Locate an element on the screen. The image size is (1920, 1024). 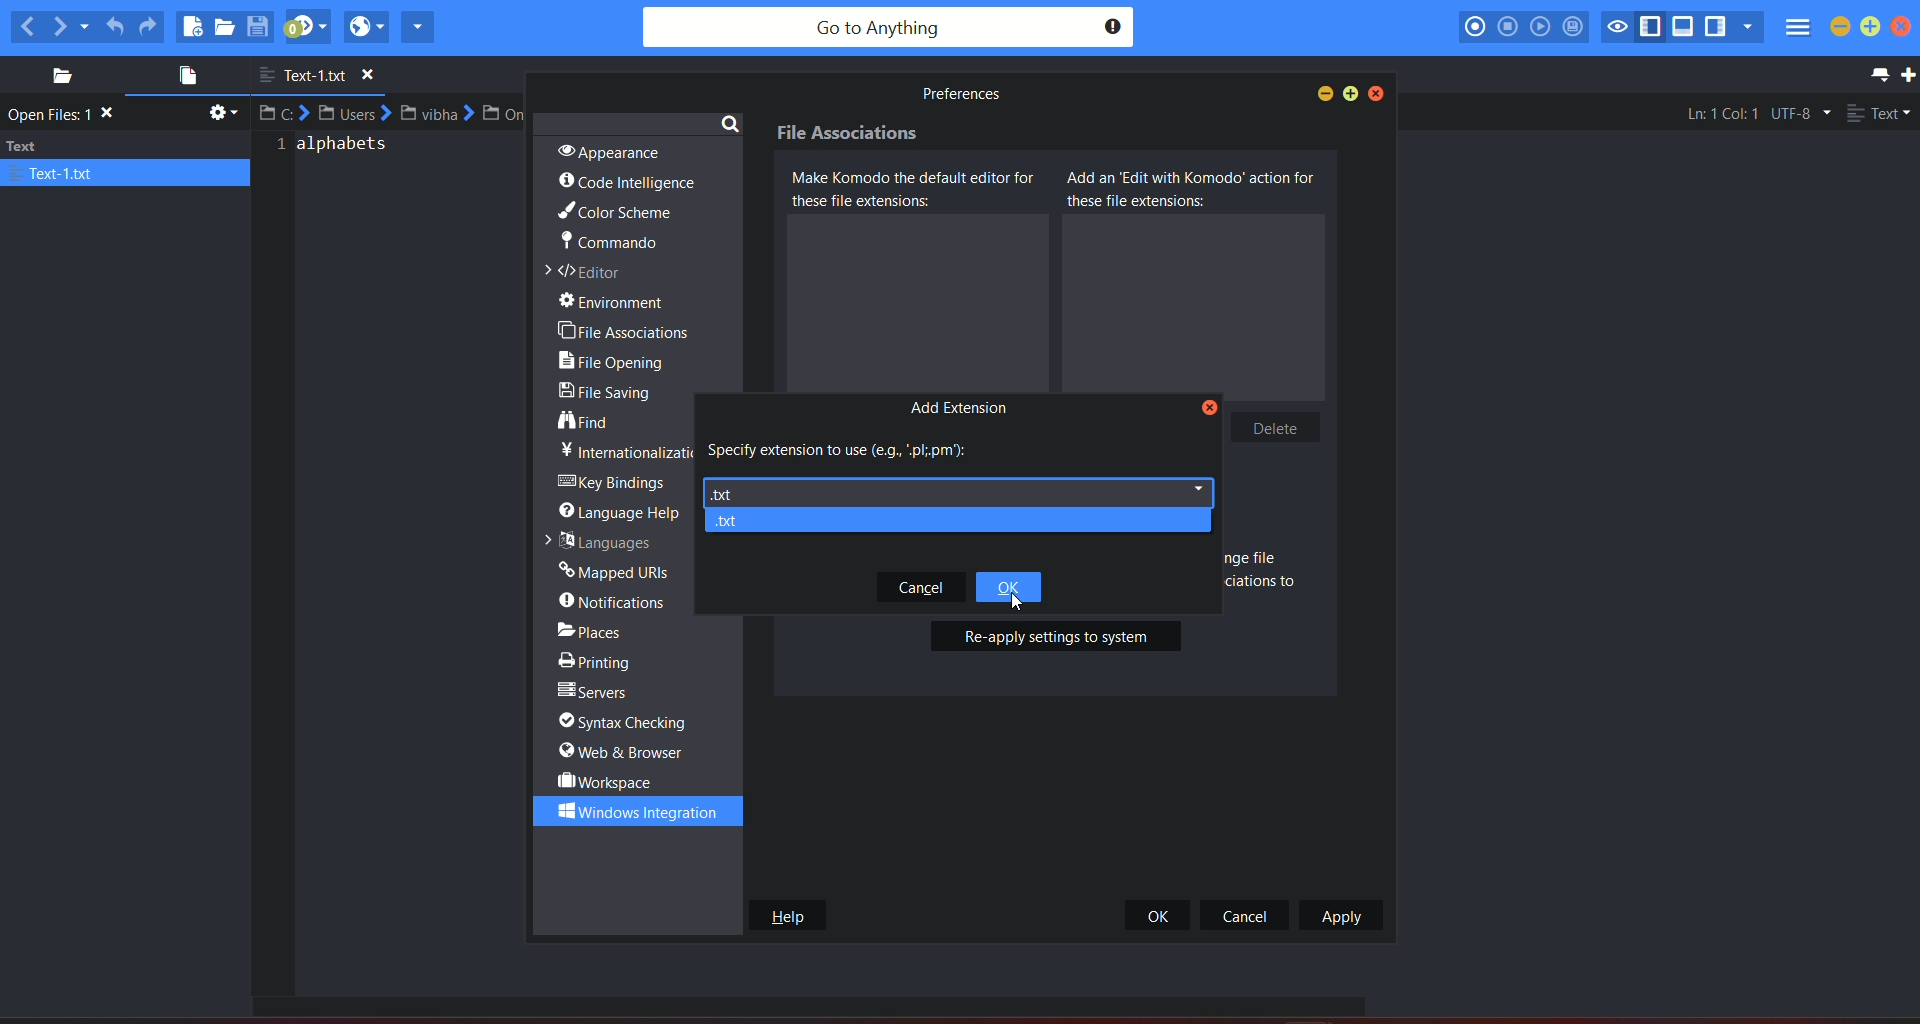
close is located at coordinates (1378, 93).